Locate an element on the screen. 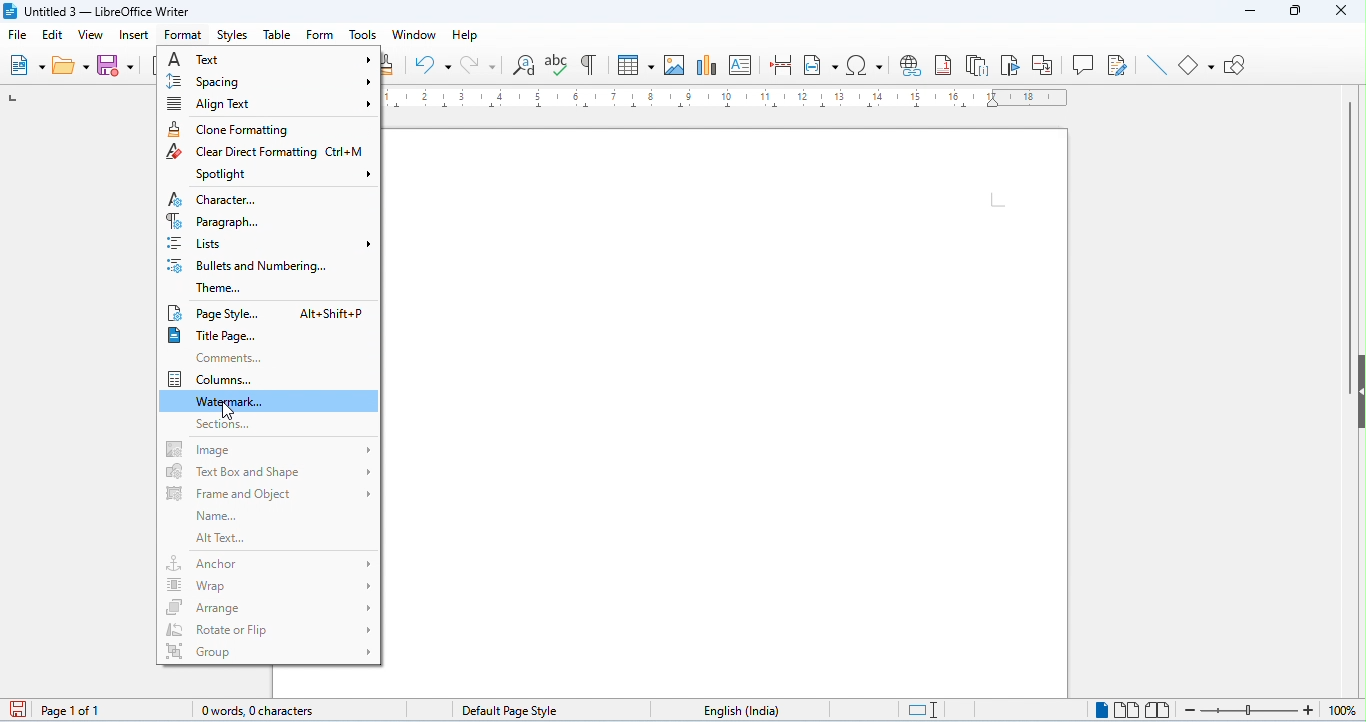 The image size is (1366, 722). new is located at coordinates (26, 65).